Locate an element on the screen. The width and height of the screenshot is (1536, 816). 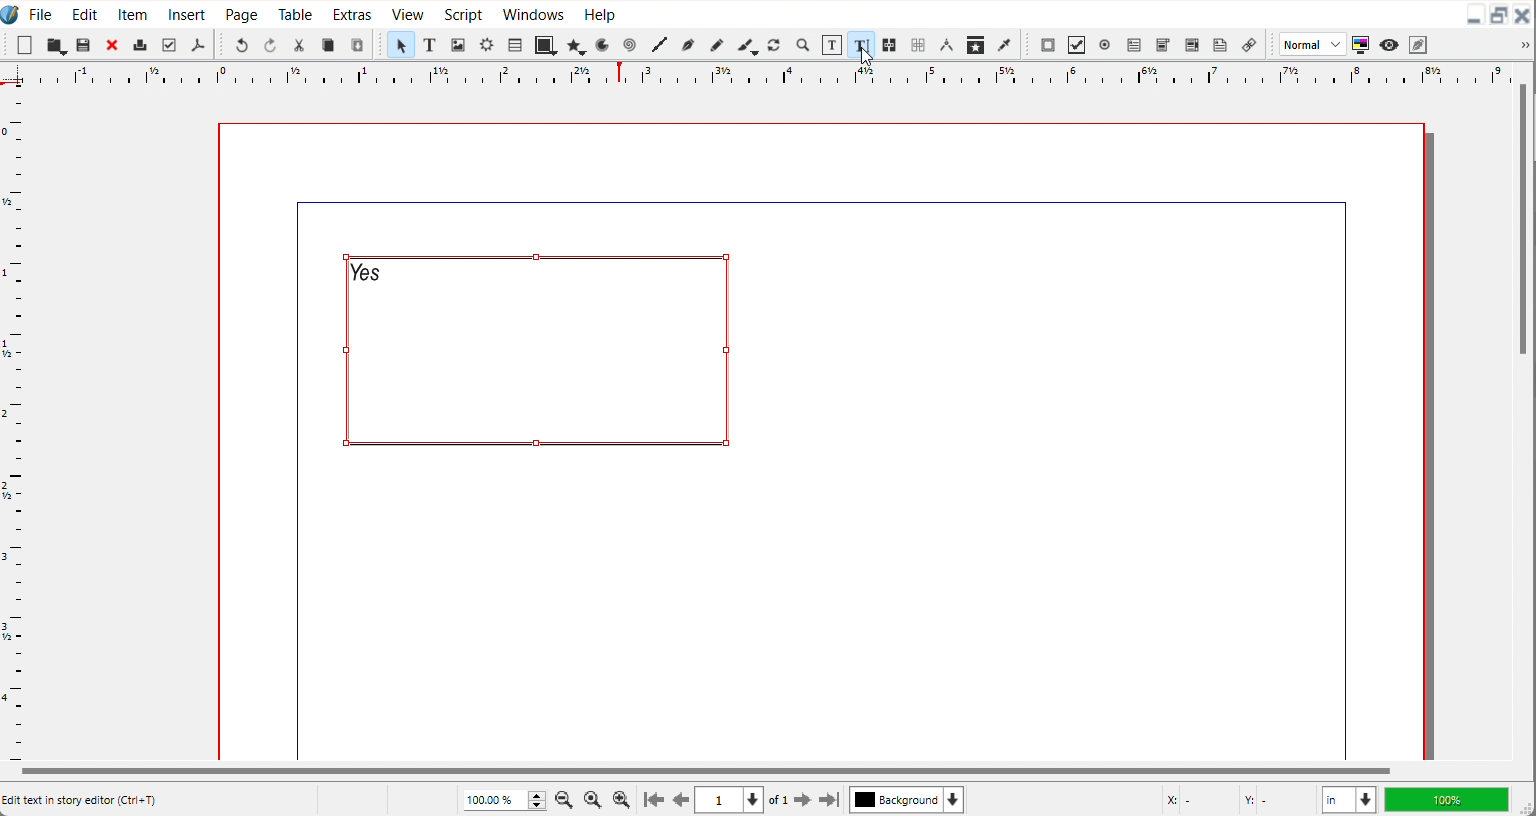
Vertical scroll bar is located at coordinates (1523, 221).